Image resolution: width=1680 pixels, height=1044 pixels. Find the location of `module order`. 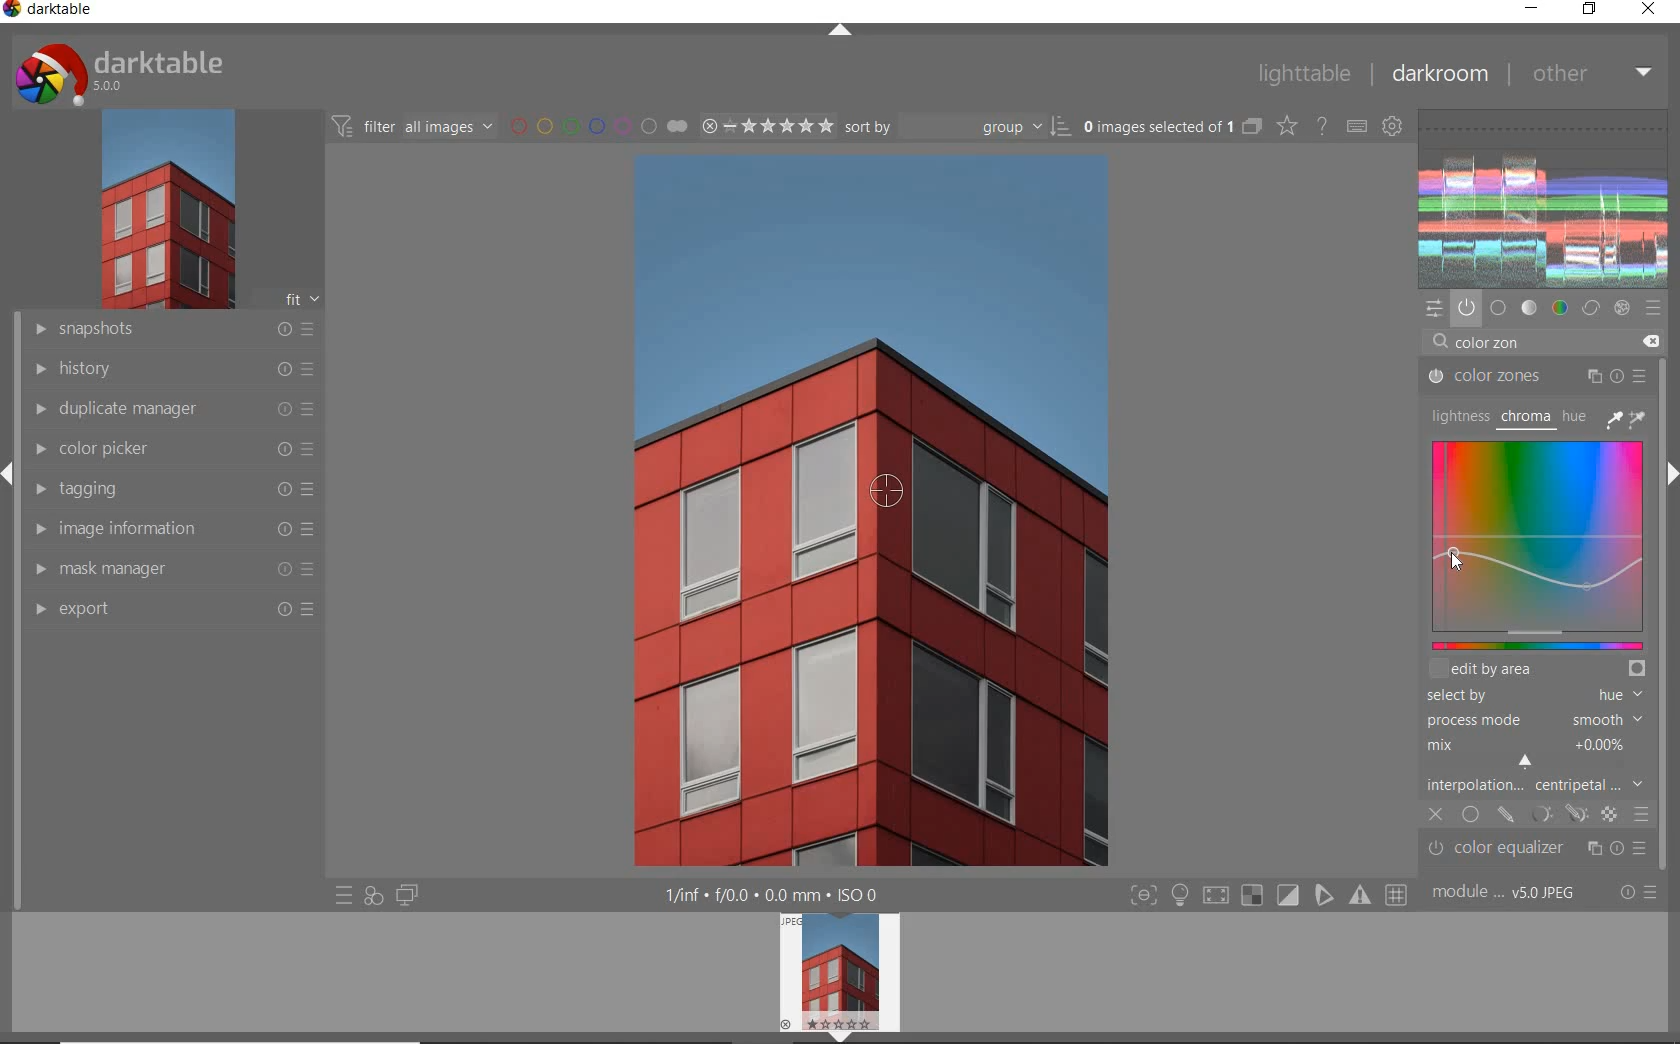

module order is located at coordinates (1509, 894).